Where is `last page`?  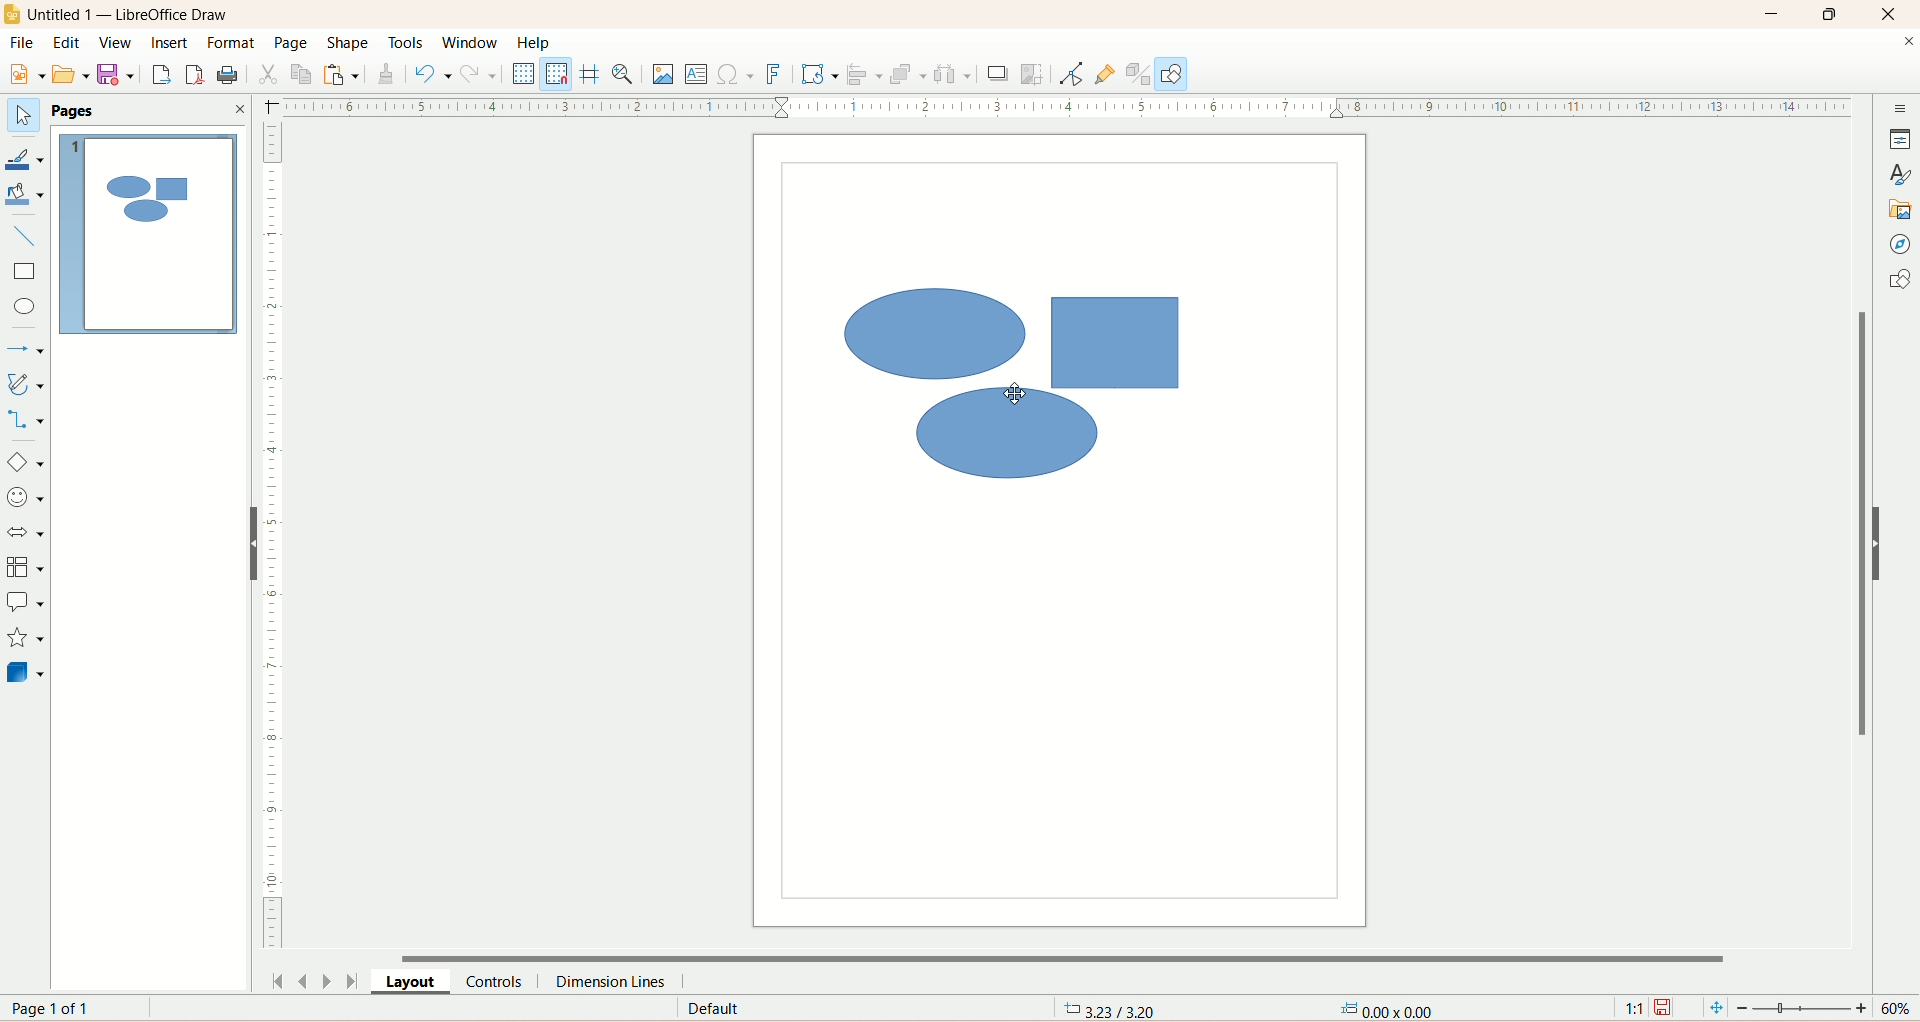
last page is located at coordinates (357, 980).